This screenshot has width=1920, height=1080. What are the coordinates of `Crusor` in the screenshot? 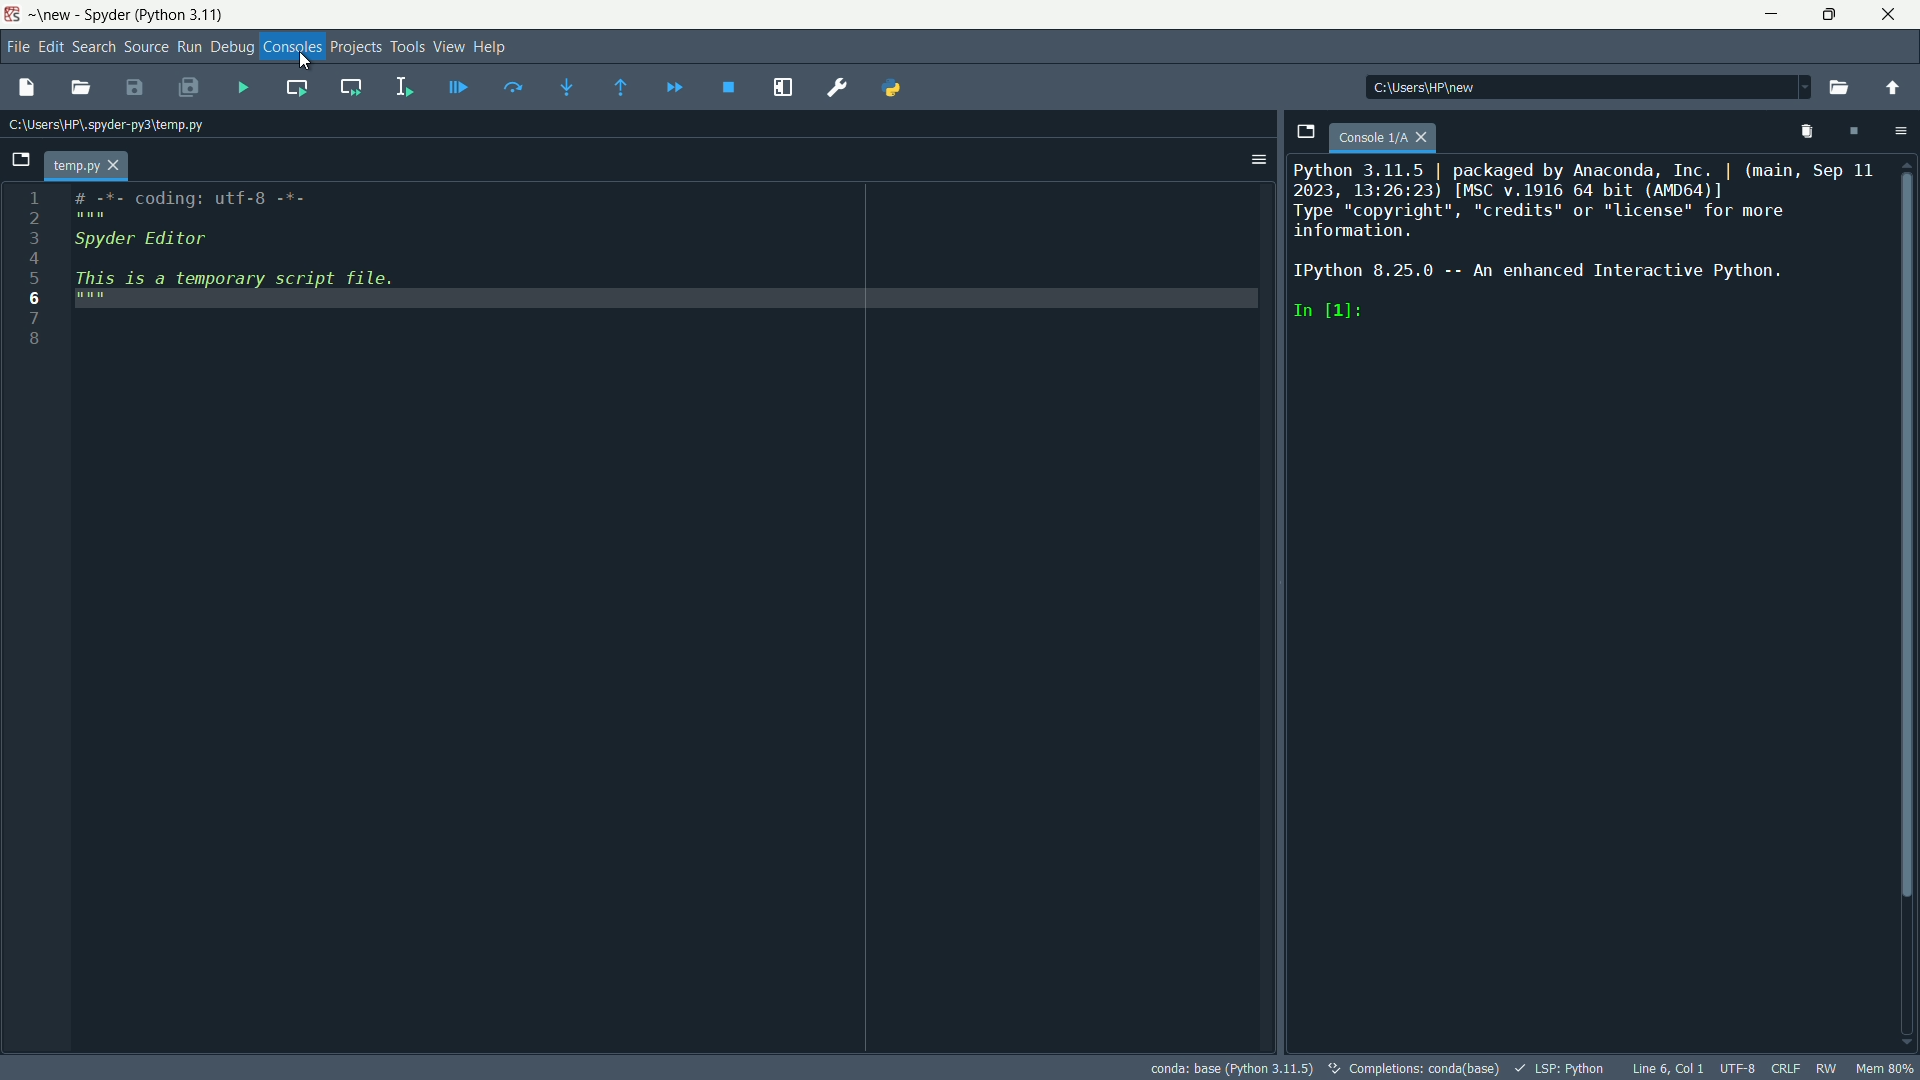 It's located at (304, 62).